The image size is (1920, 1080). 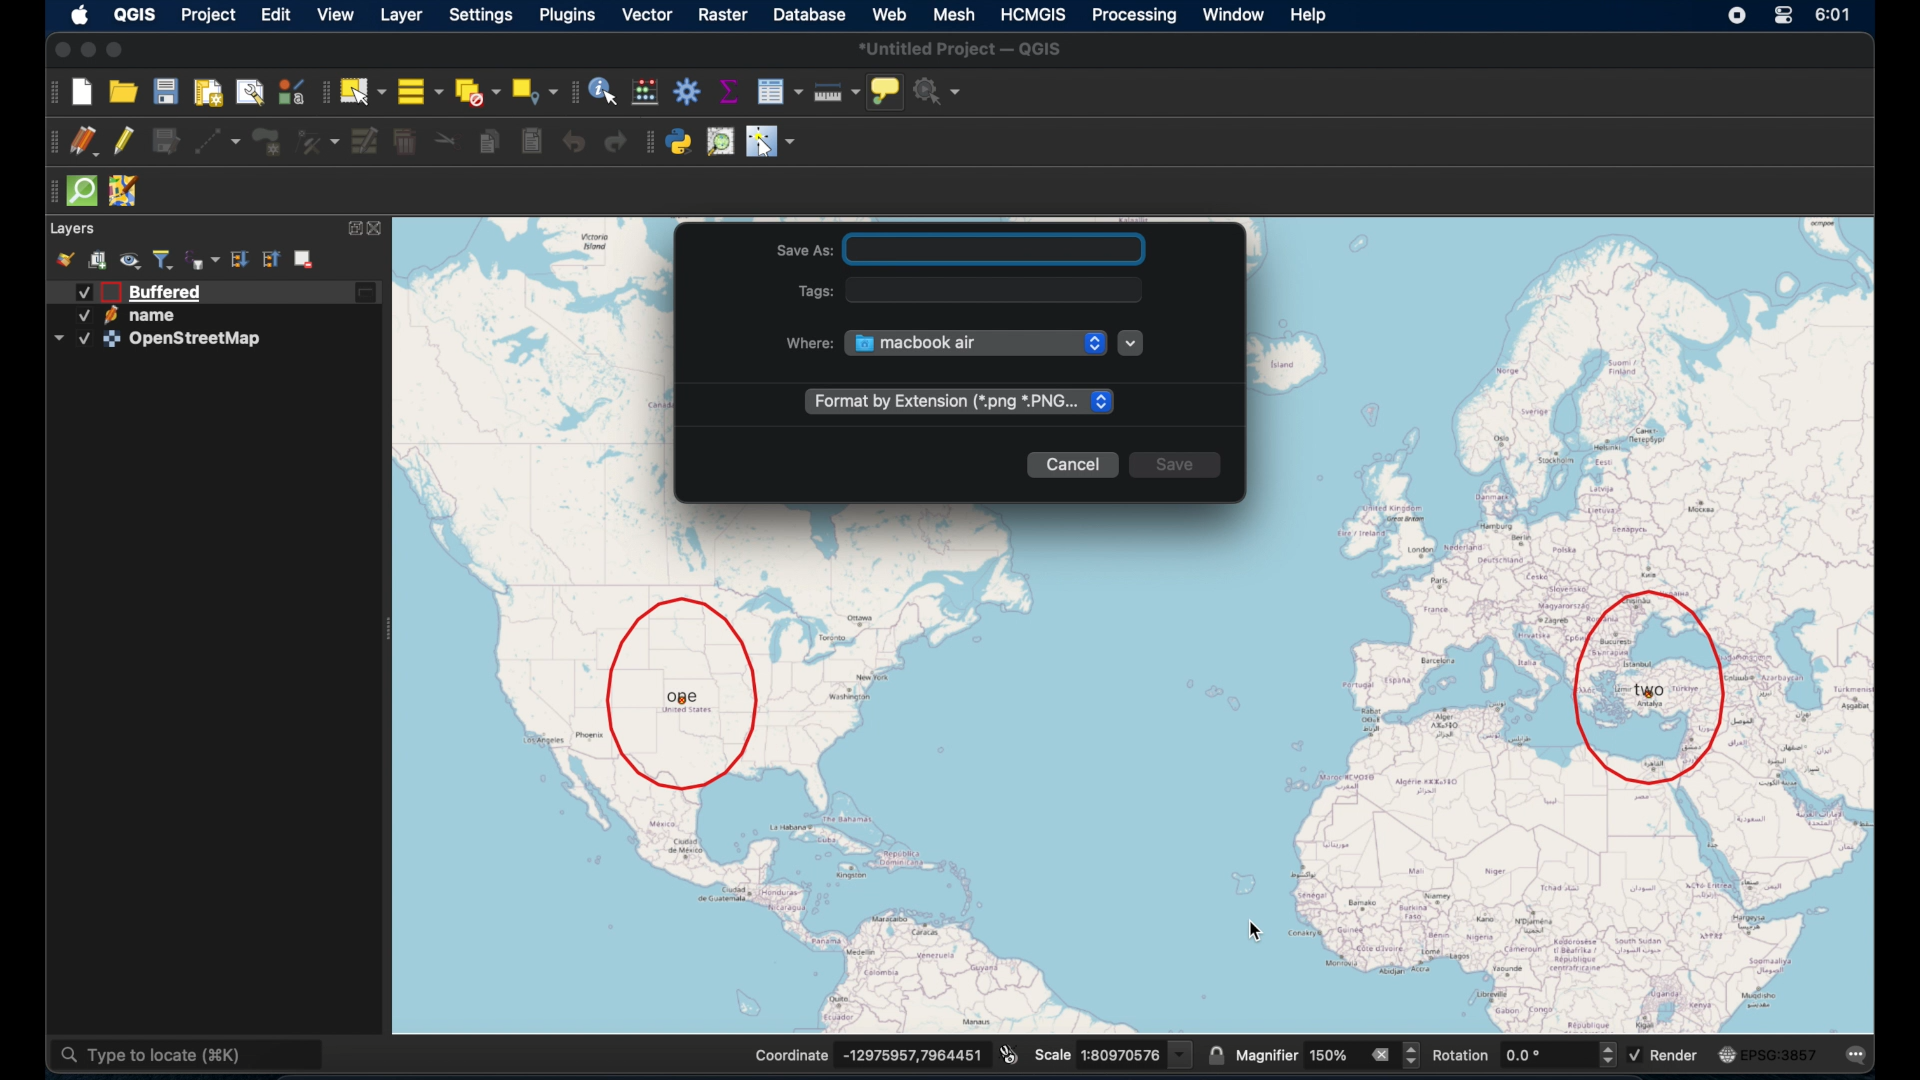 What do you see at coordinates (999, 250) in the screenshot?
I see `save as input field` at bounding box center [999, 250].